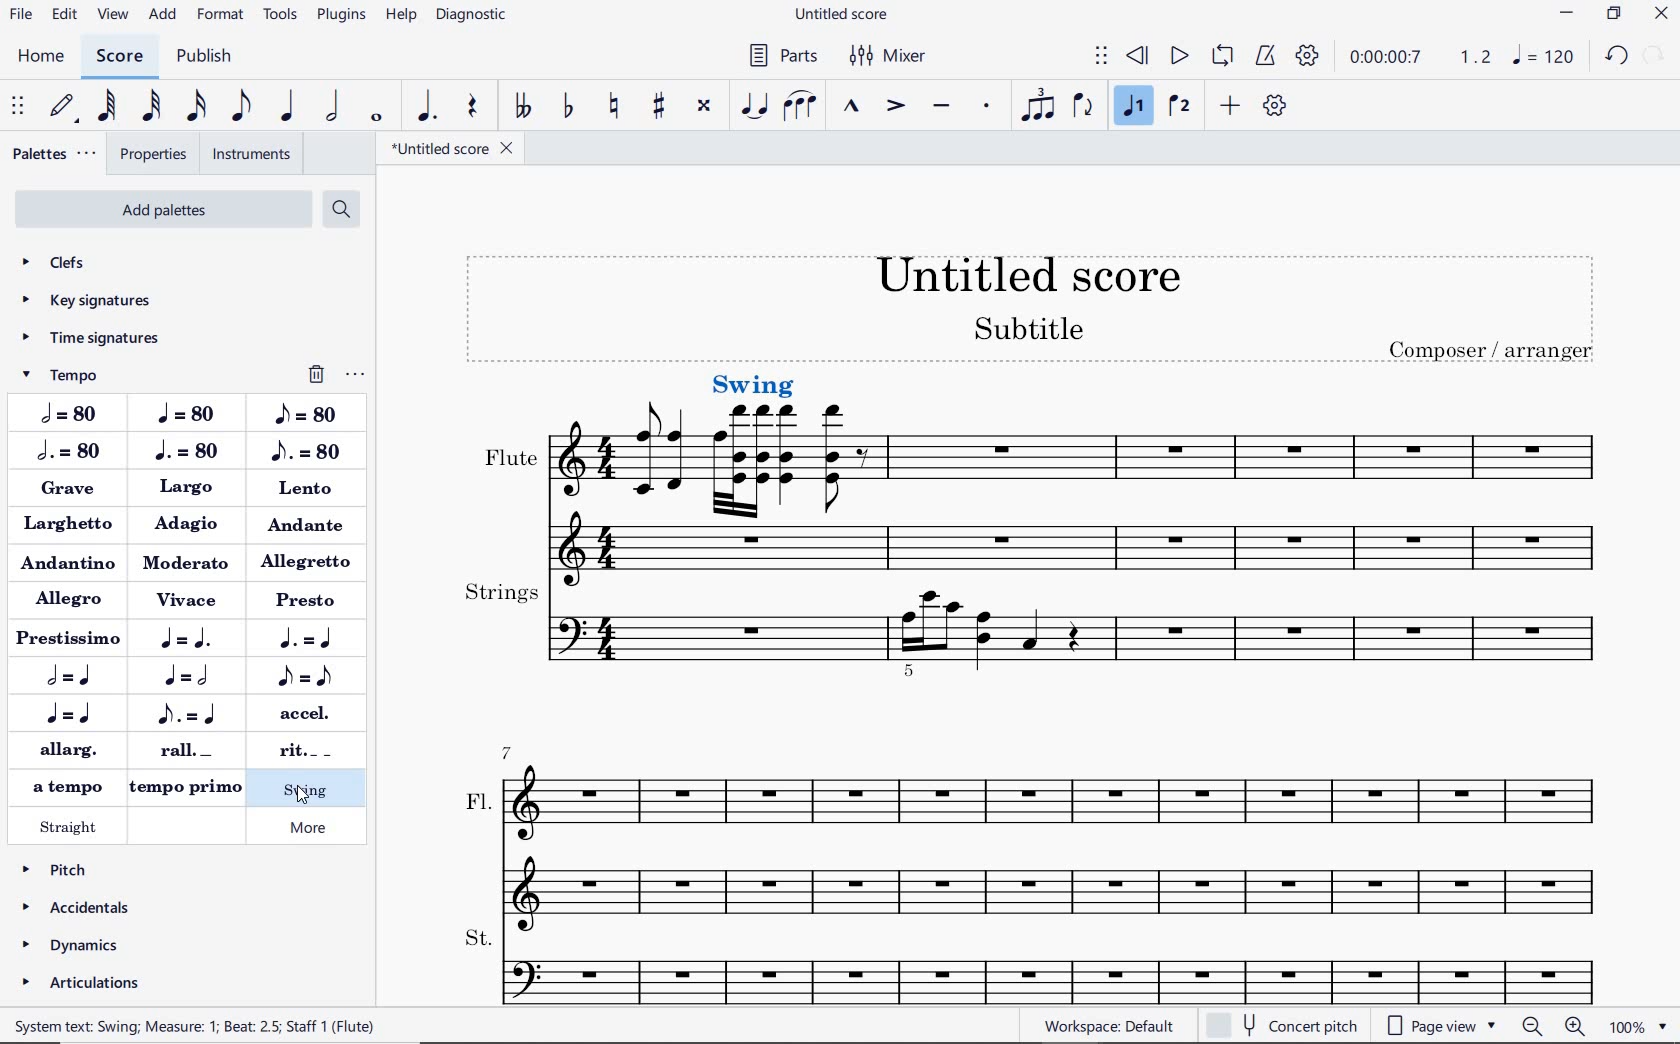 The height and width of the screenshot is (1044, 1680). Describe the element at coordinates (187, 489) in the screenshot. I see `LARGO` at that location.